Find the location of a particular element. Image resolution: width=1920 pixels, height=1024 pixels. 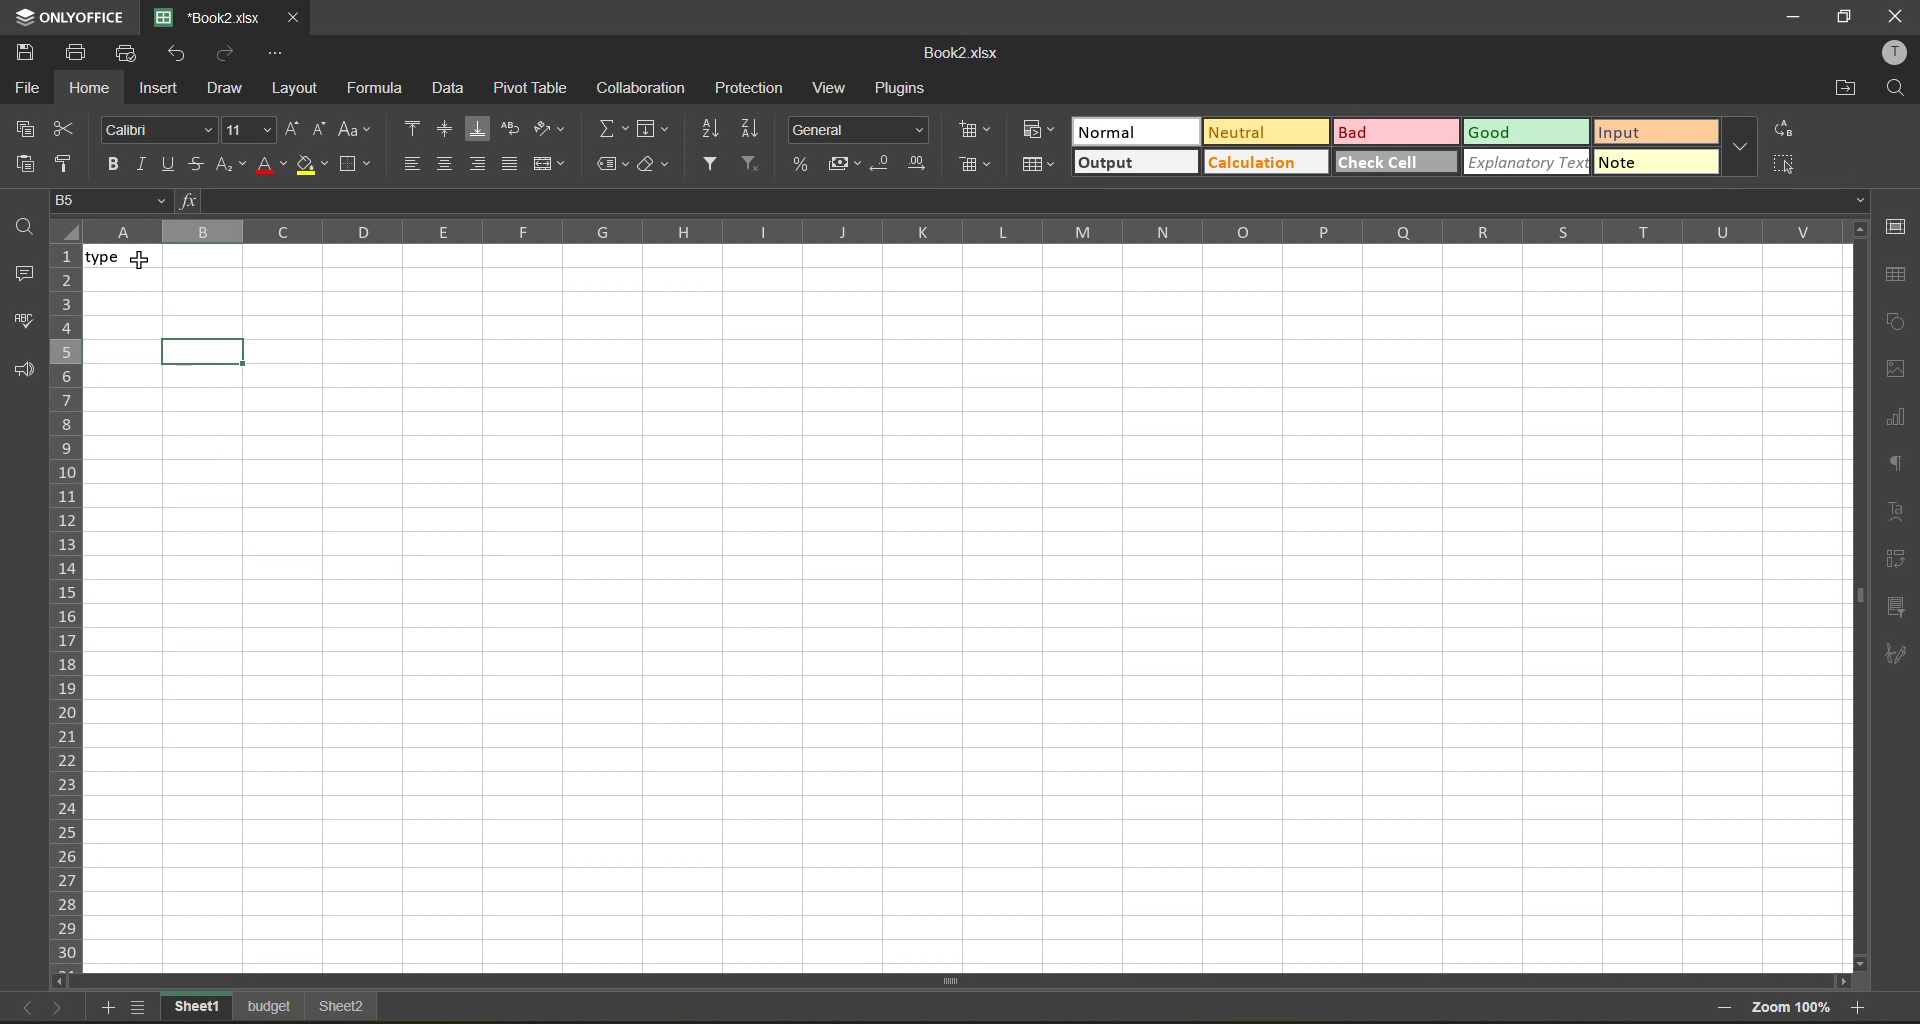

decrease decimal is located at coordinates (888, 159).